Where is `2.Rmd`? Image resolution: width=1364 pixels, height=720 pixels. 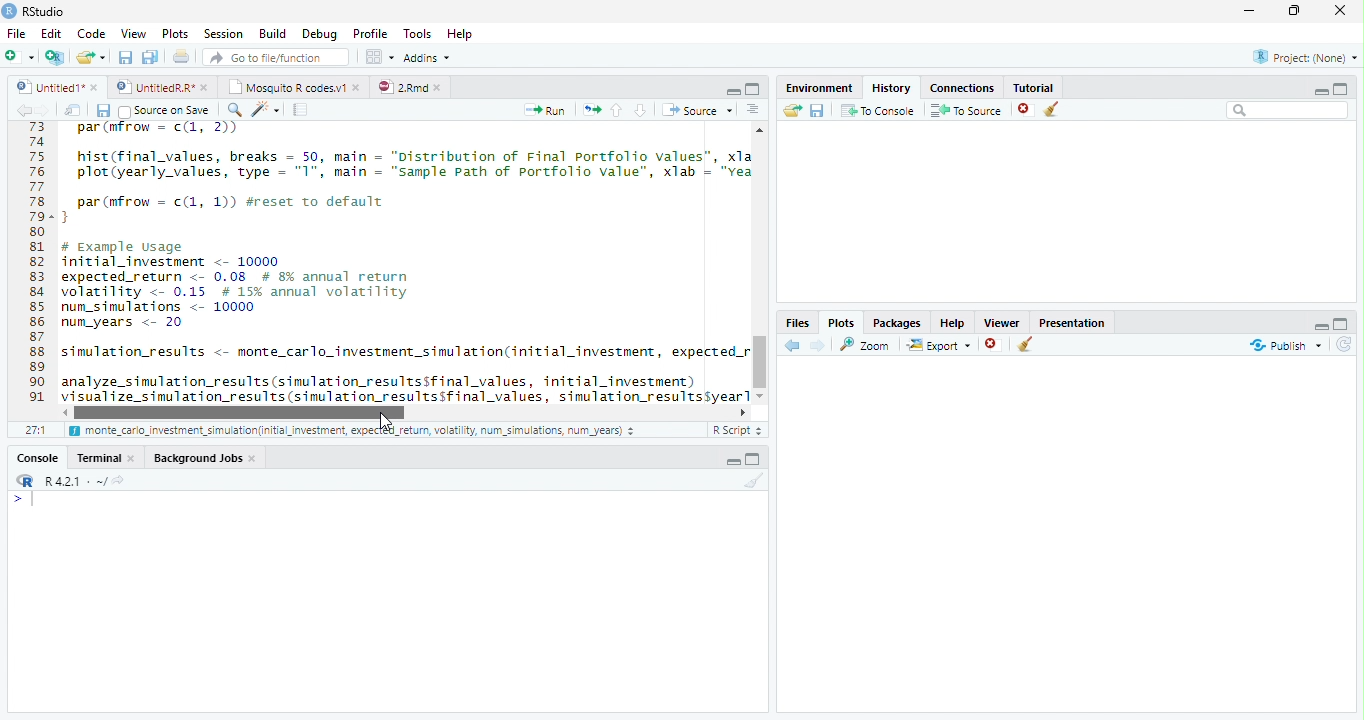
2.Rmd is located at coordinates (410, 87).